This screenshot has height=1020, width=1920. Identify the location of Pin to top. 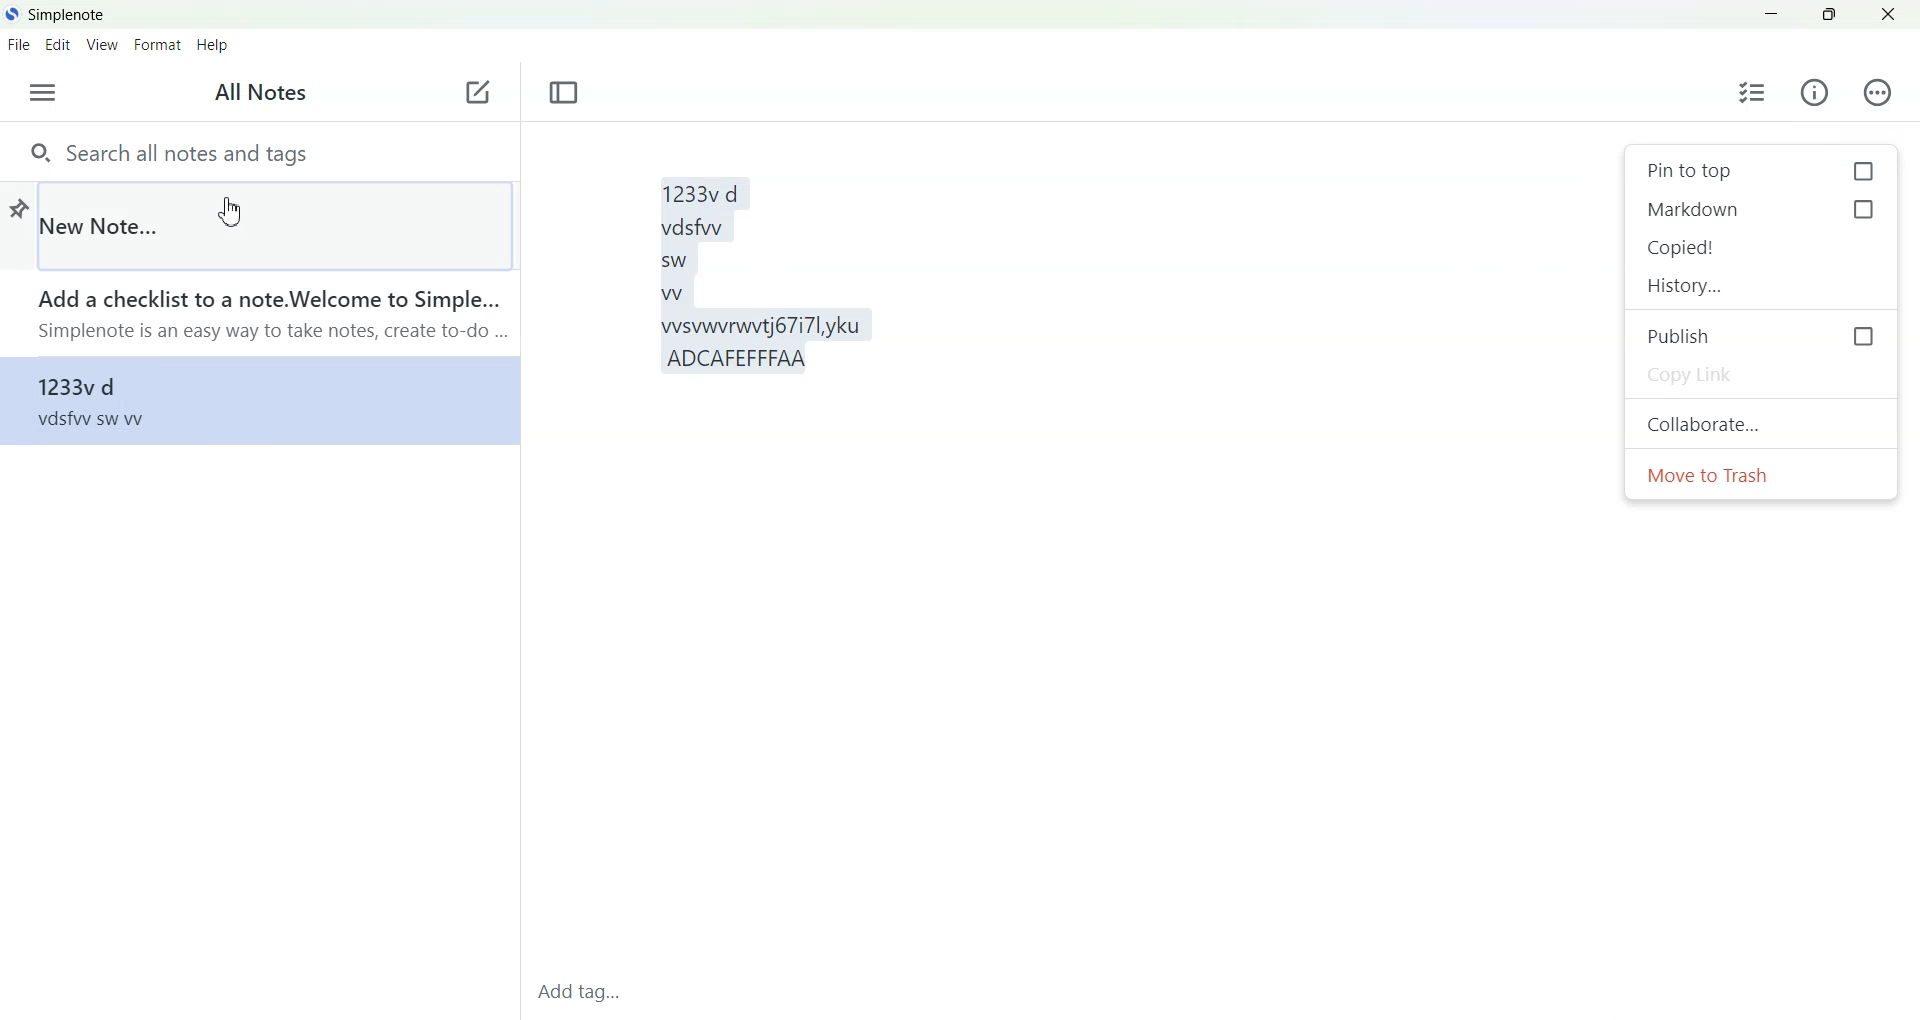
(1758, 171).